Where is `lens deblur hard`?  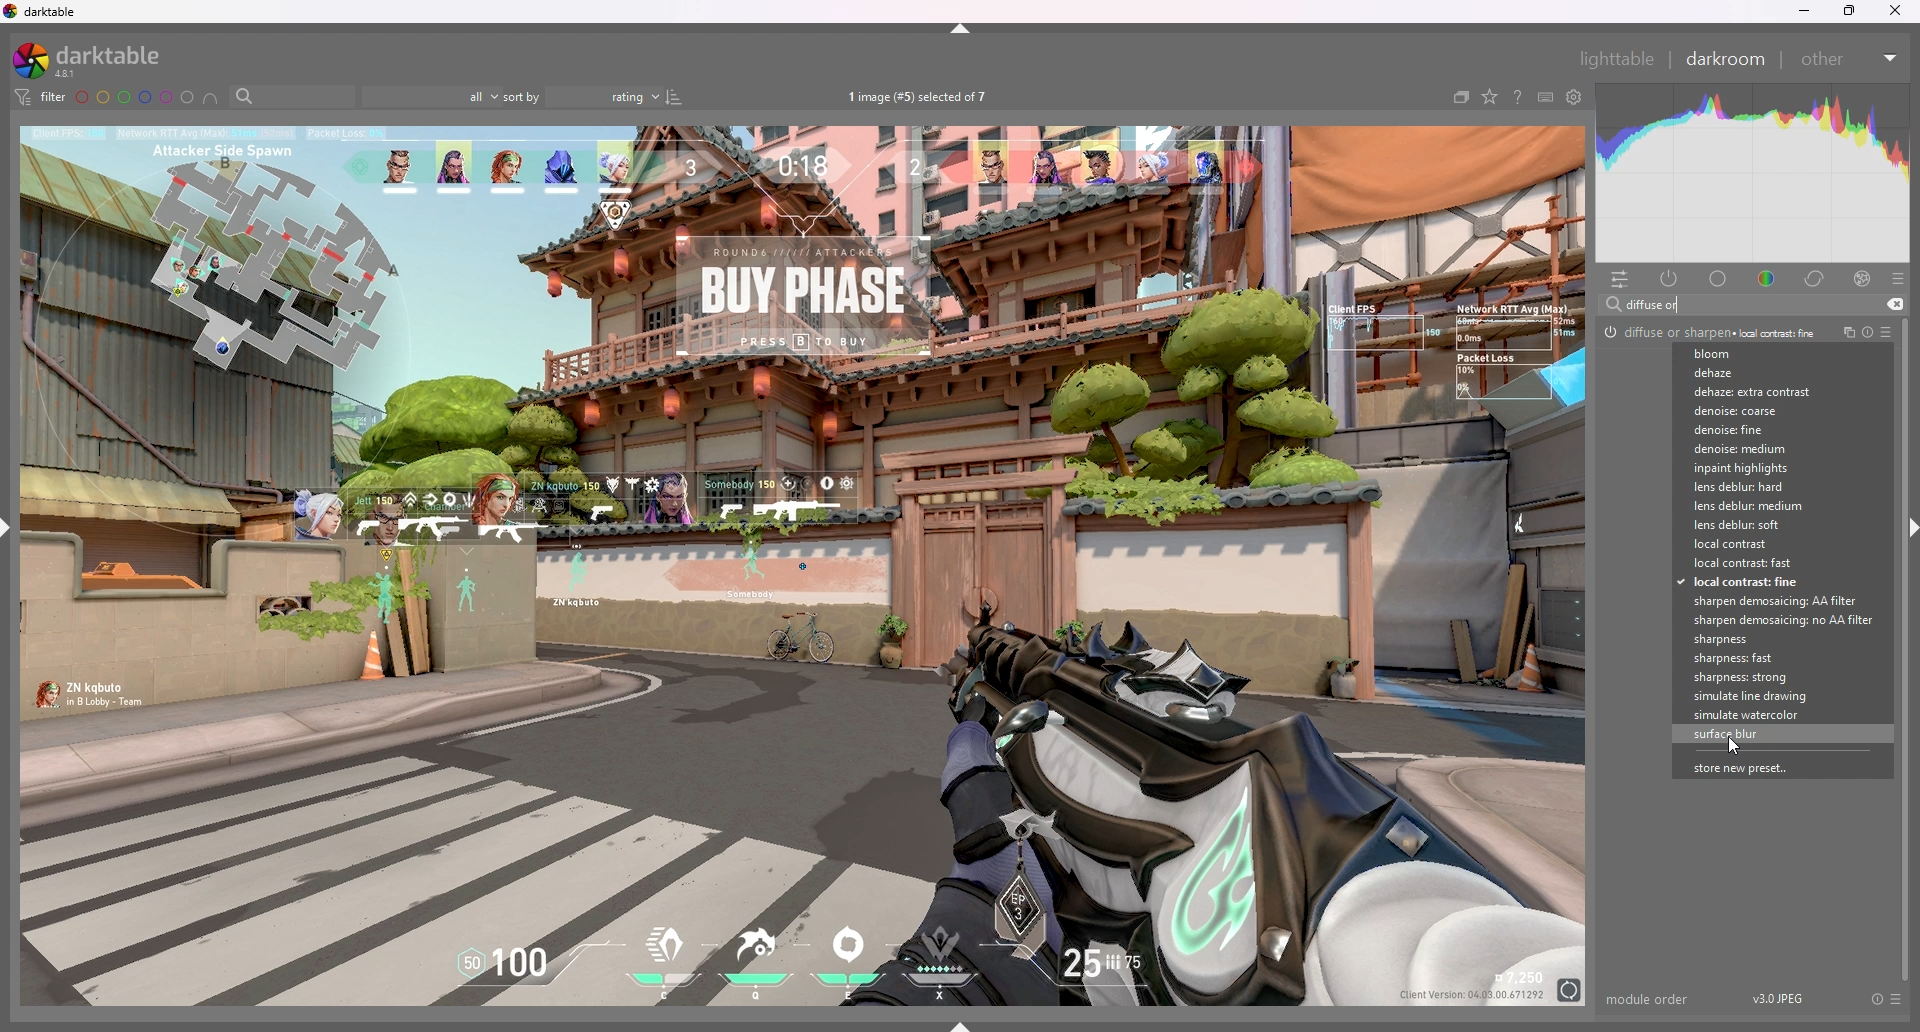
lens deblur hard is located at coordinates (1768, 487).